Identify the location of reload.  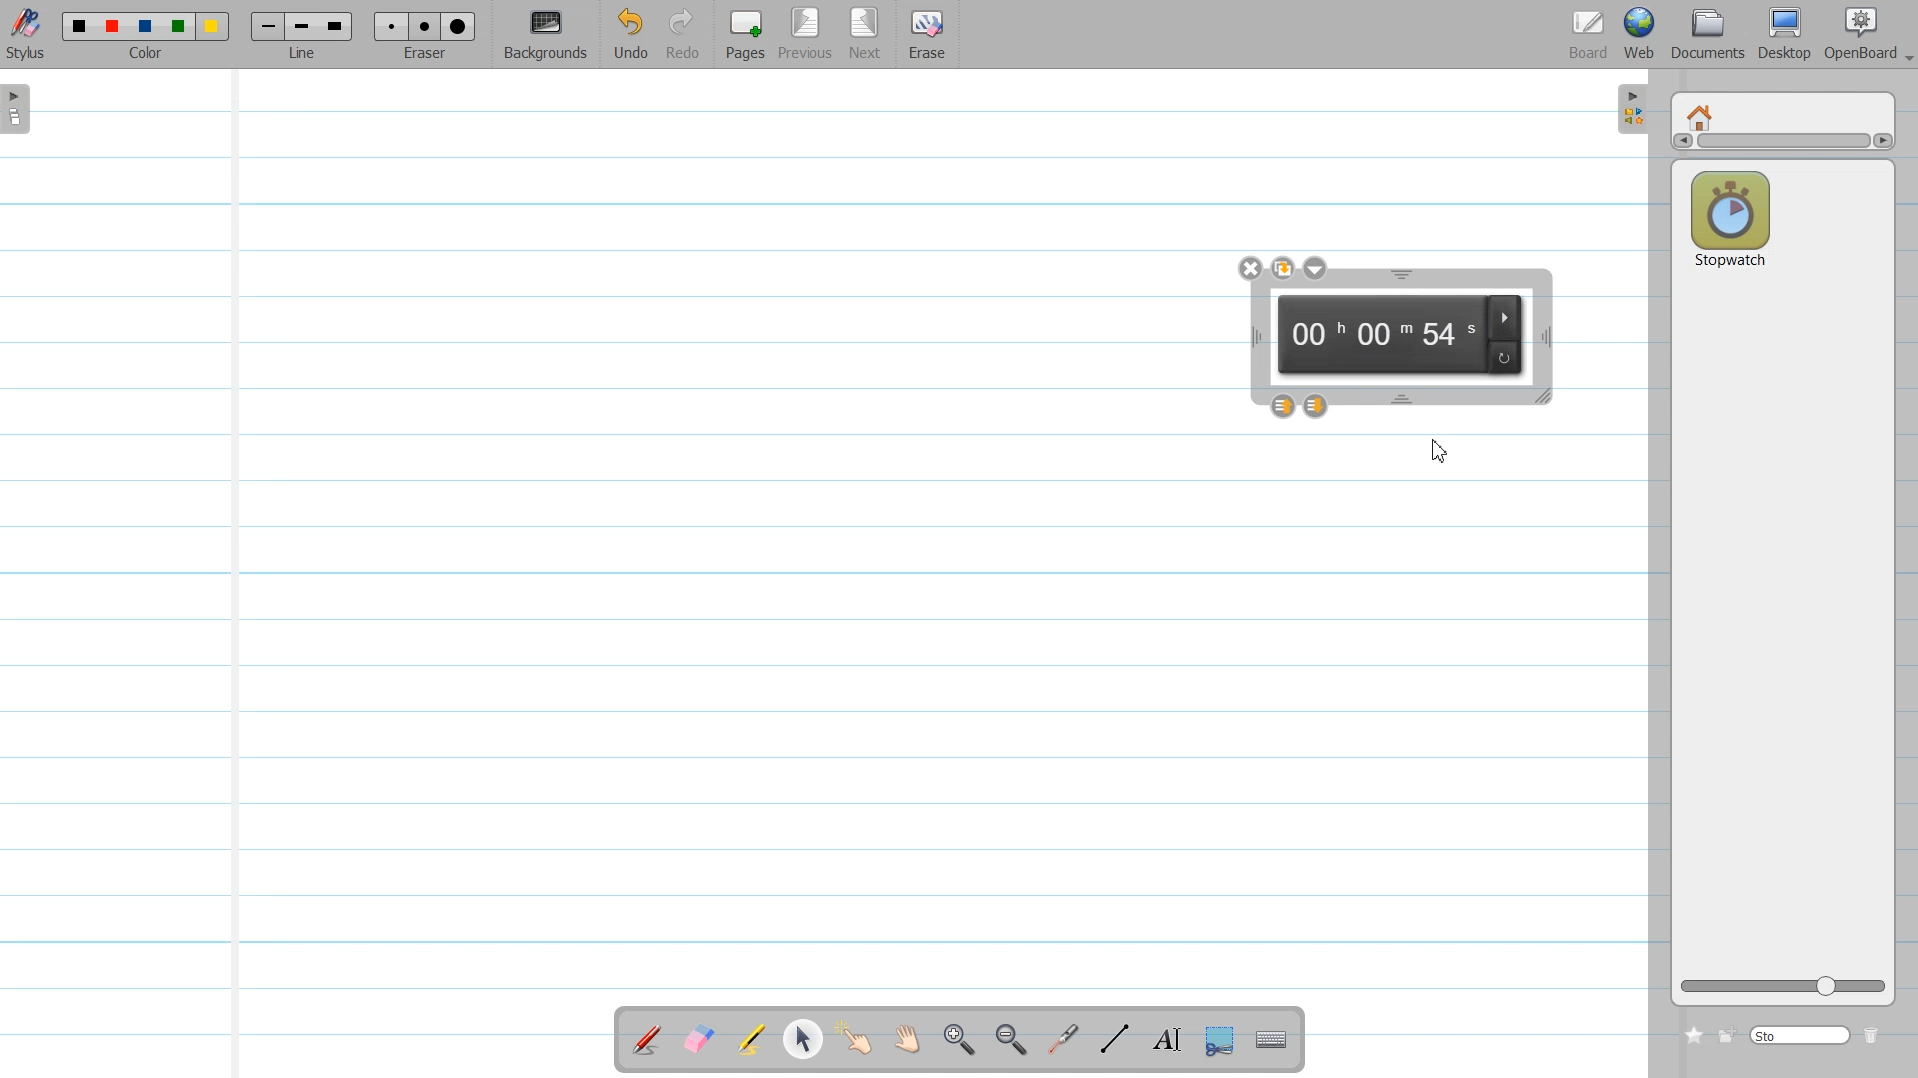
(1506, 357).